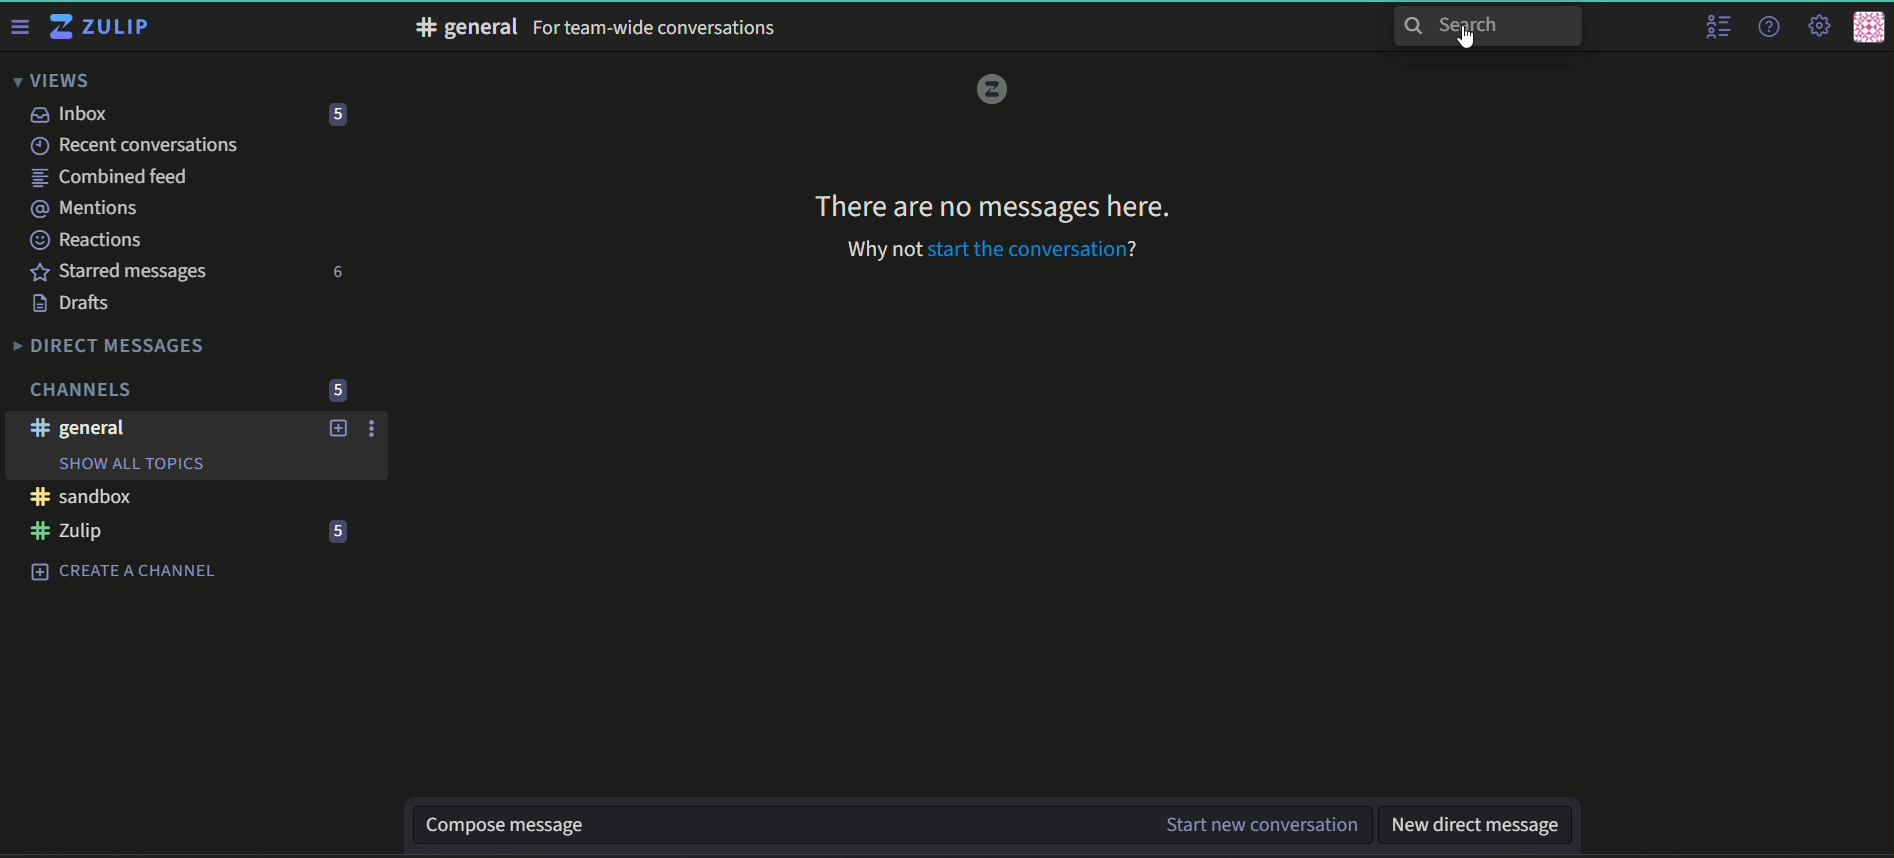  What do you see at coordinates (123, 270) in the screenshot?
I see `Starred messages` at bounding box center [123, 270].